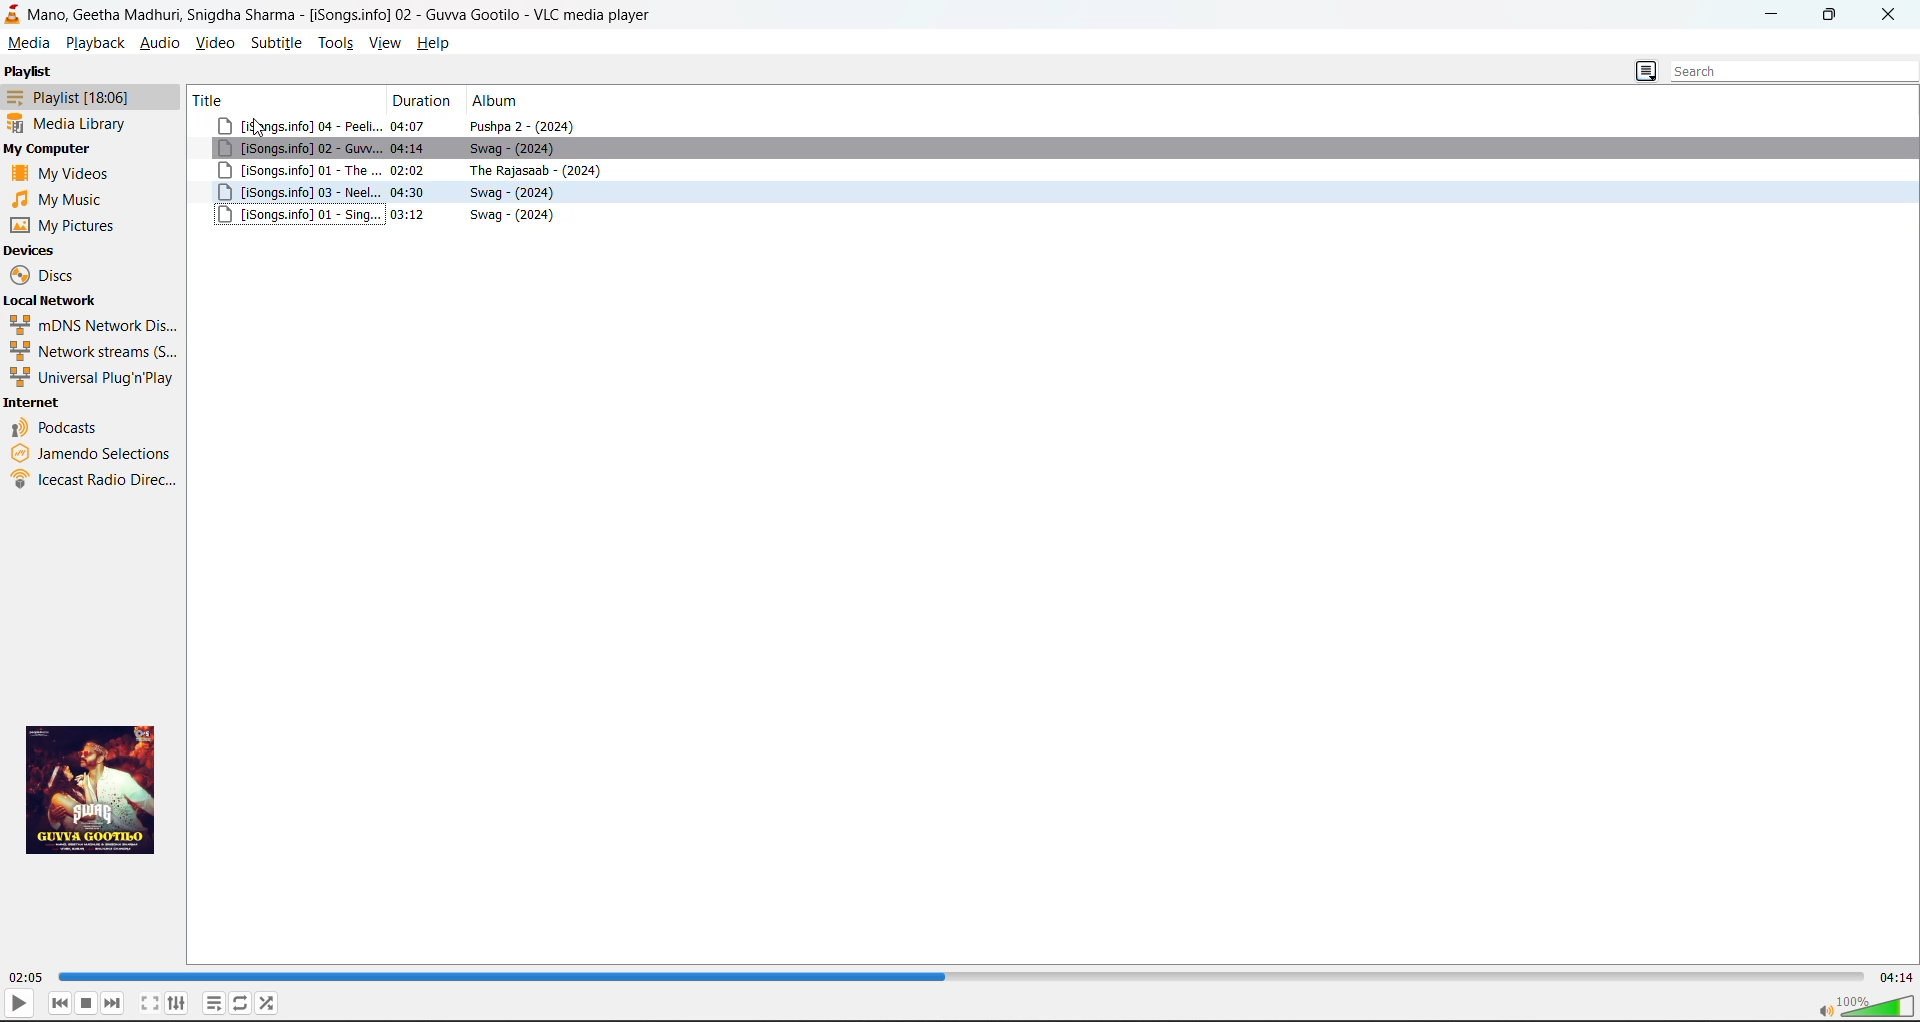  I want to click on universal plug n play, so click(90, 378).